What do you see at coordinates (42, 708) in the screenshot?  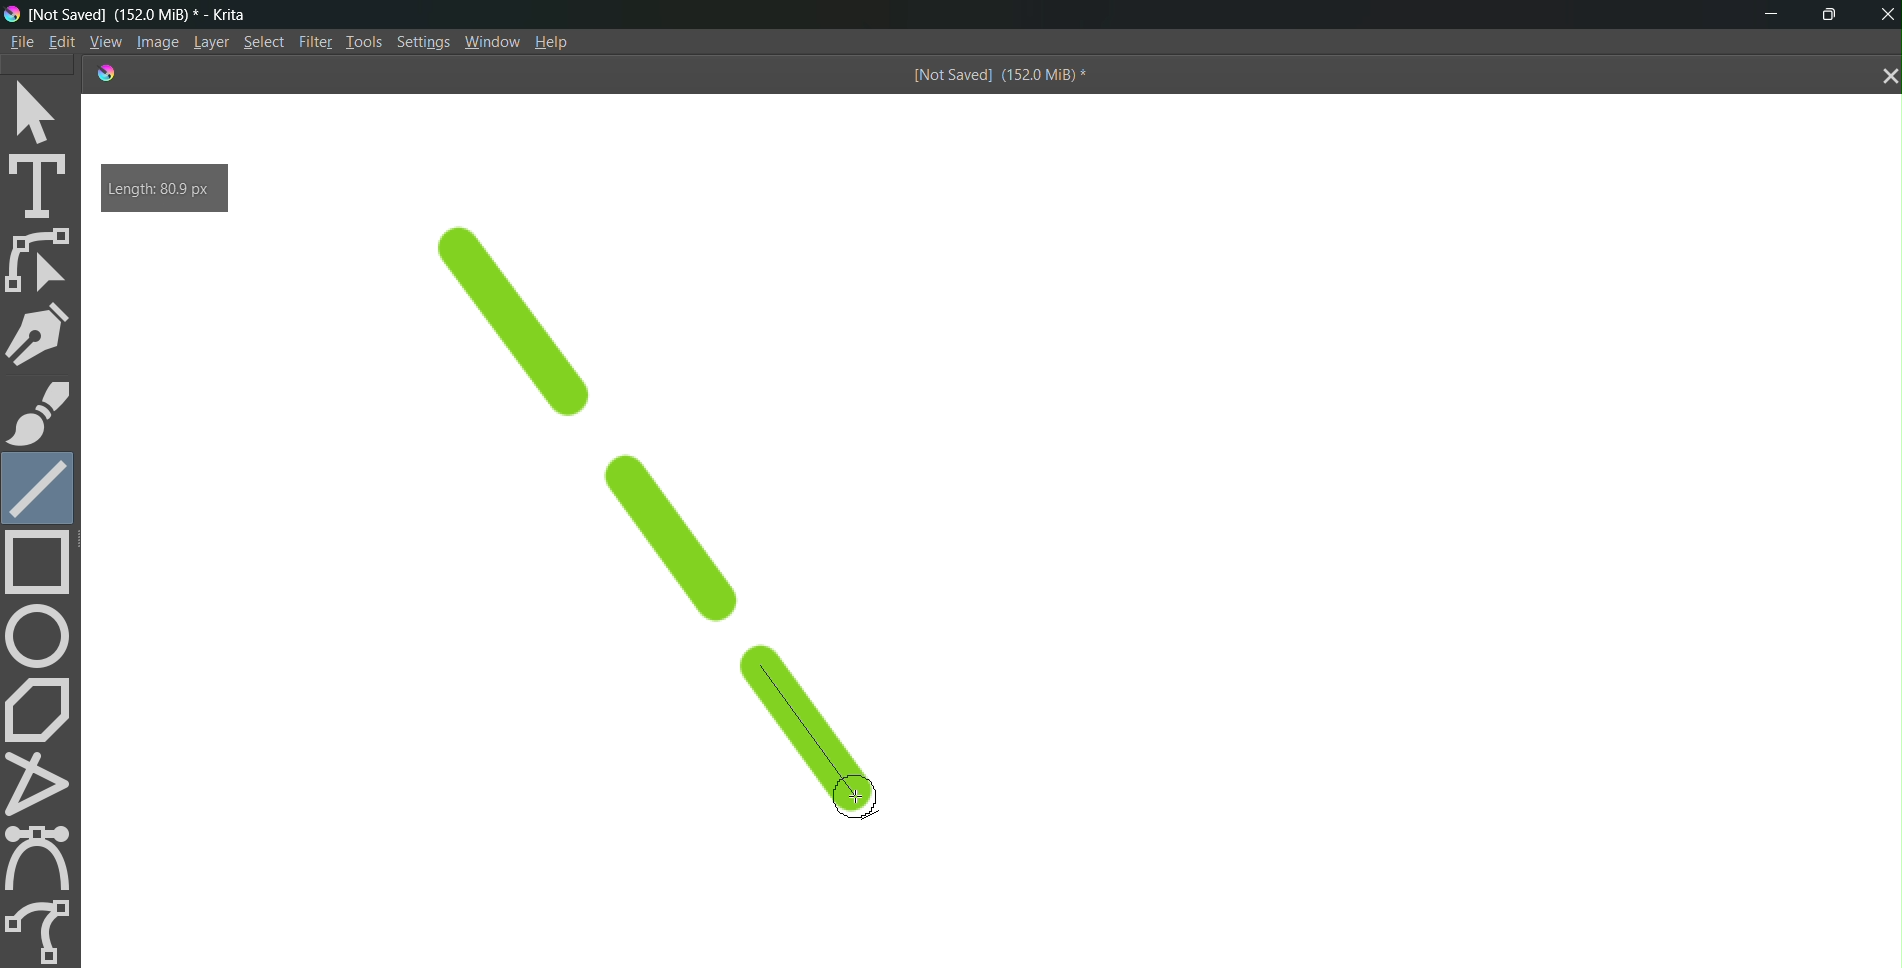 I see `polygon` at bounding box center [42, 708].